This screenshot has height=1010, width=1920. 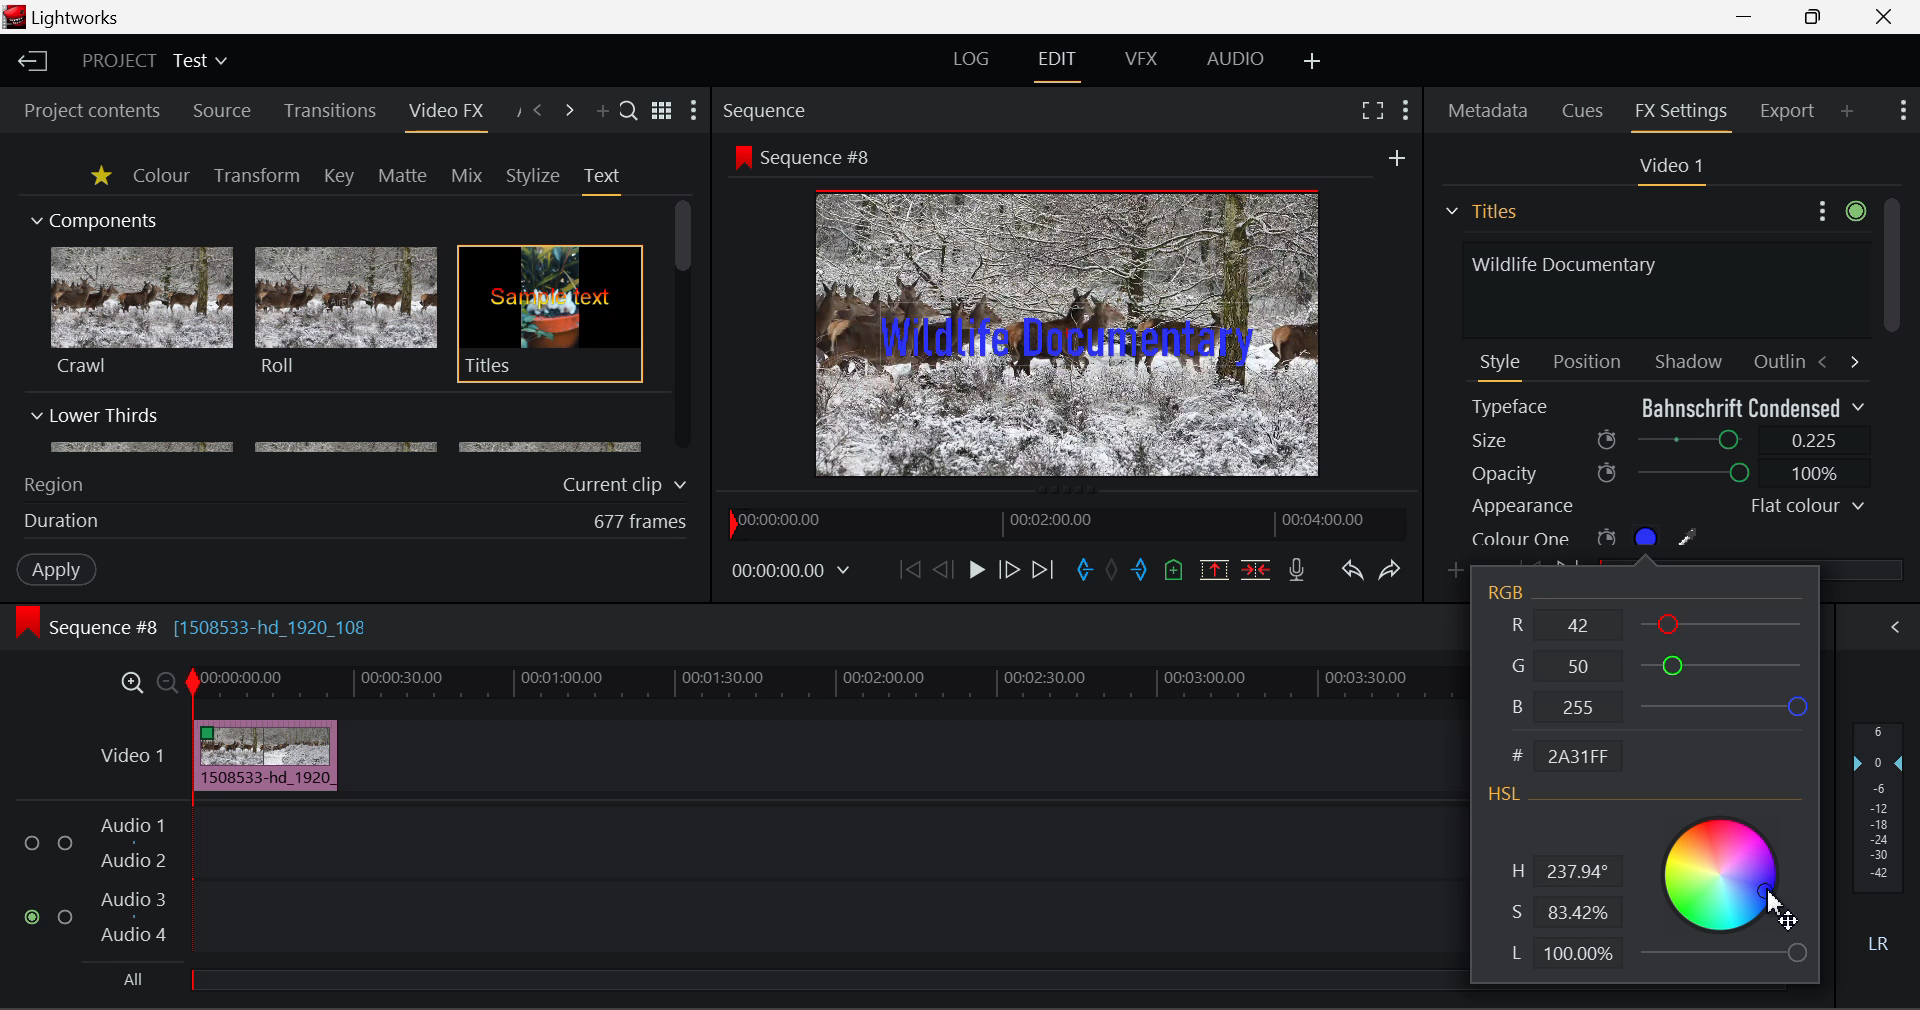 I want to click on To End, so click(x=1044, y=573).